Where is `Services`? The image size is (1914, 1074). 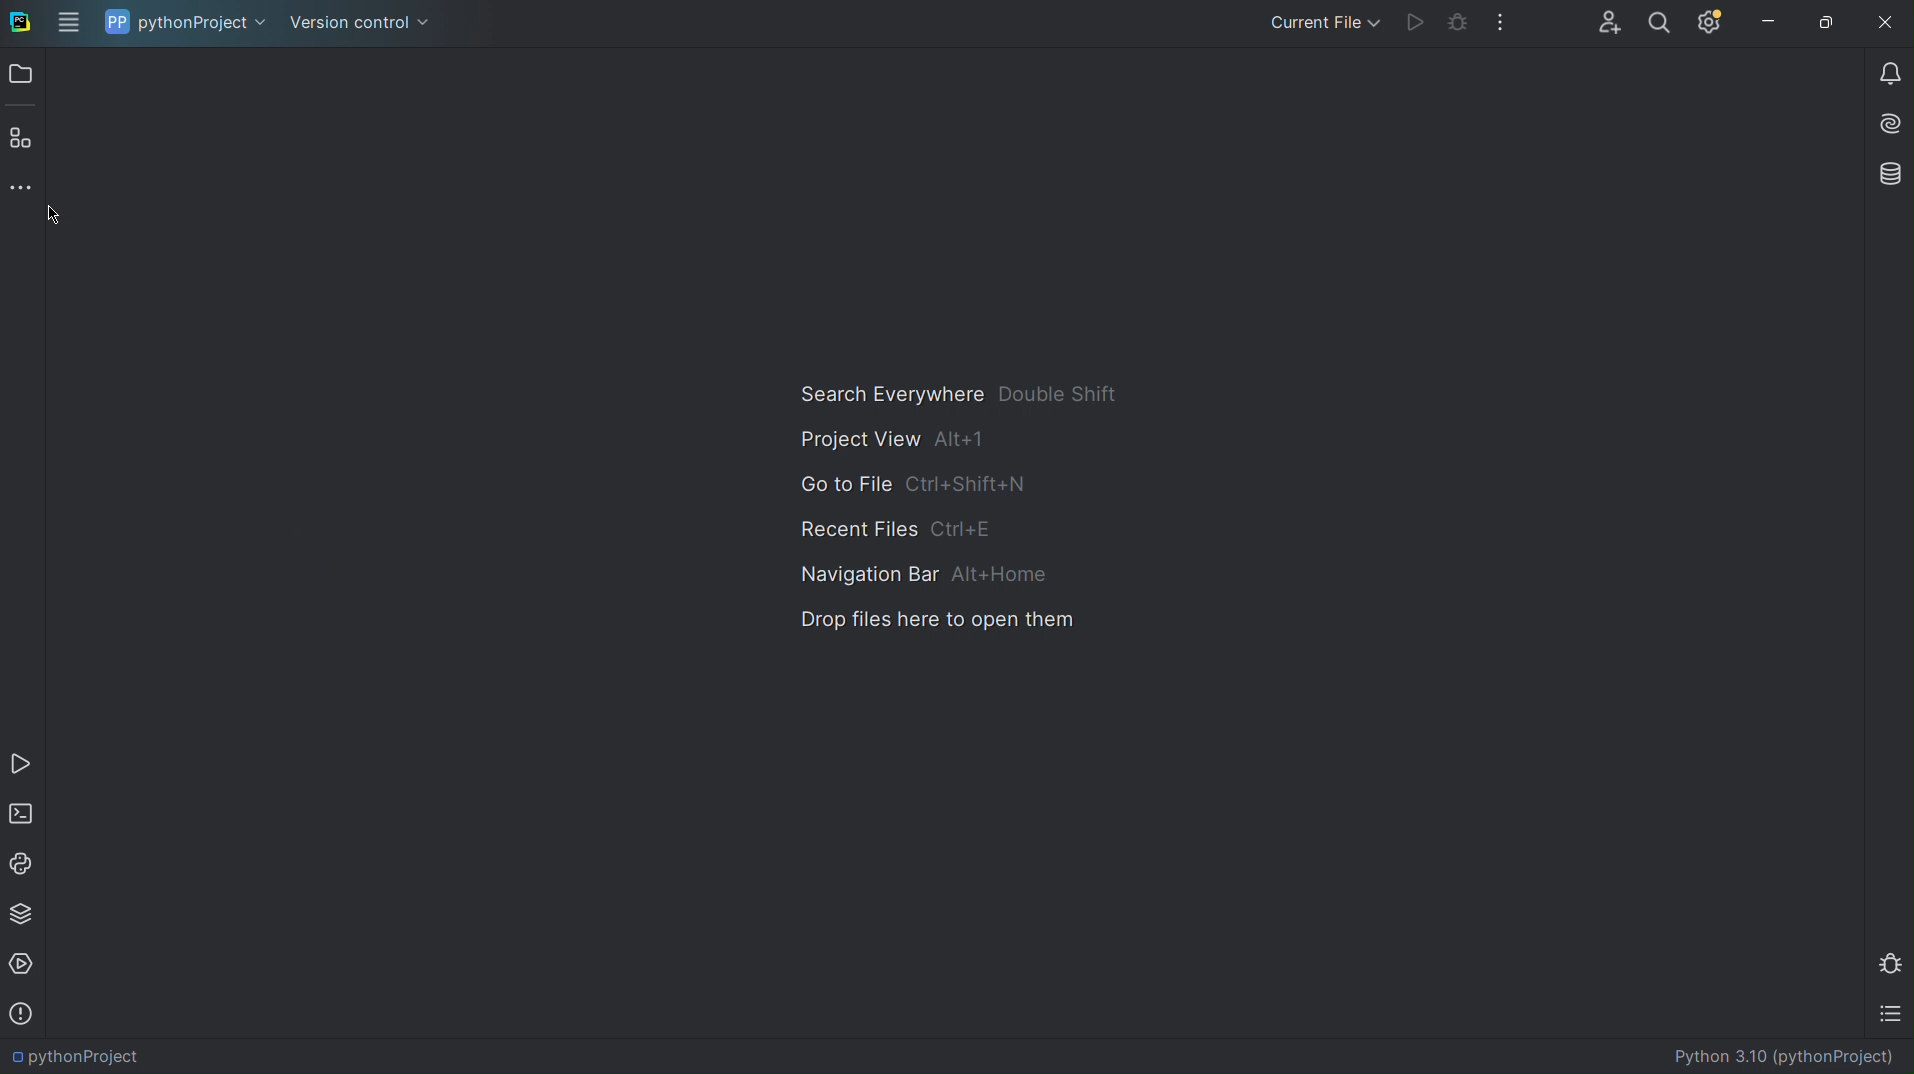 Services is located at coordinates (24, 964).